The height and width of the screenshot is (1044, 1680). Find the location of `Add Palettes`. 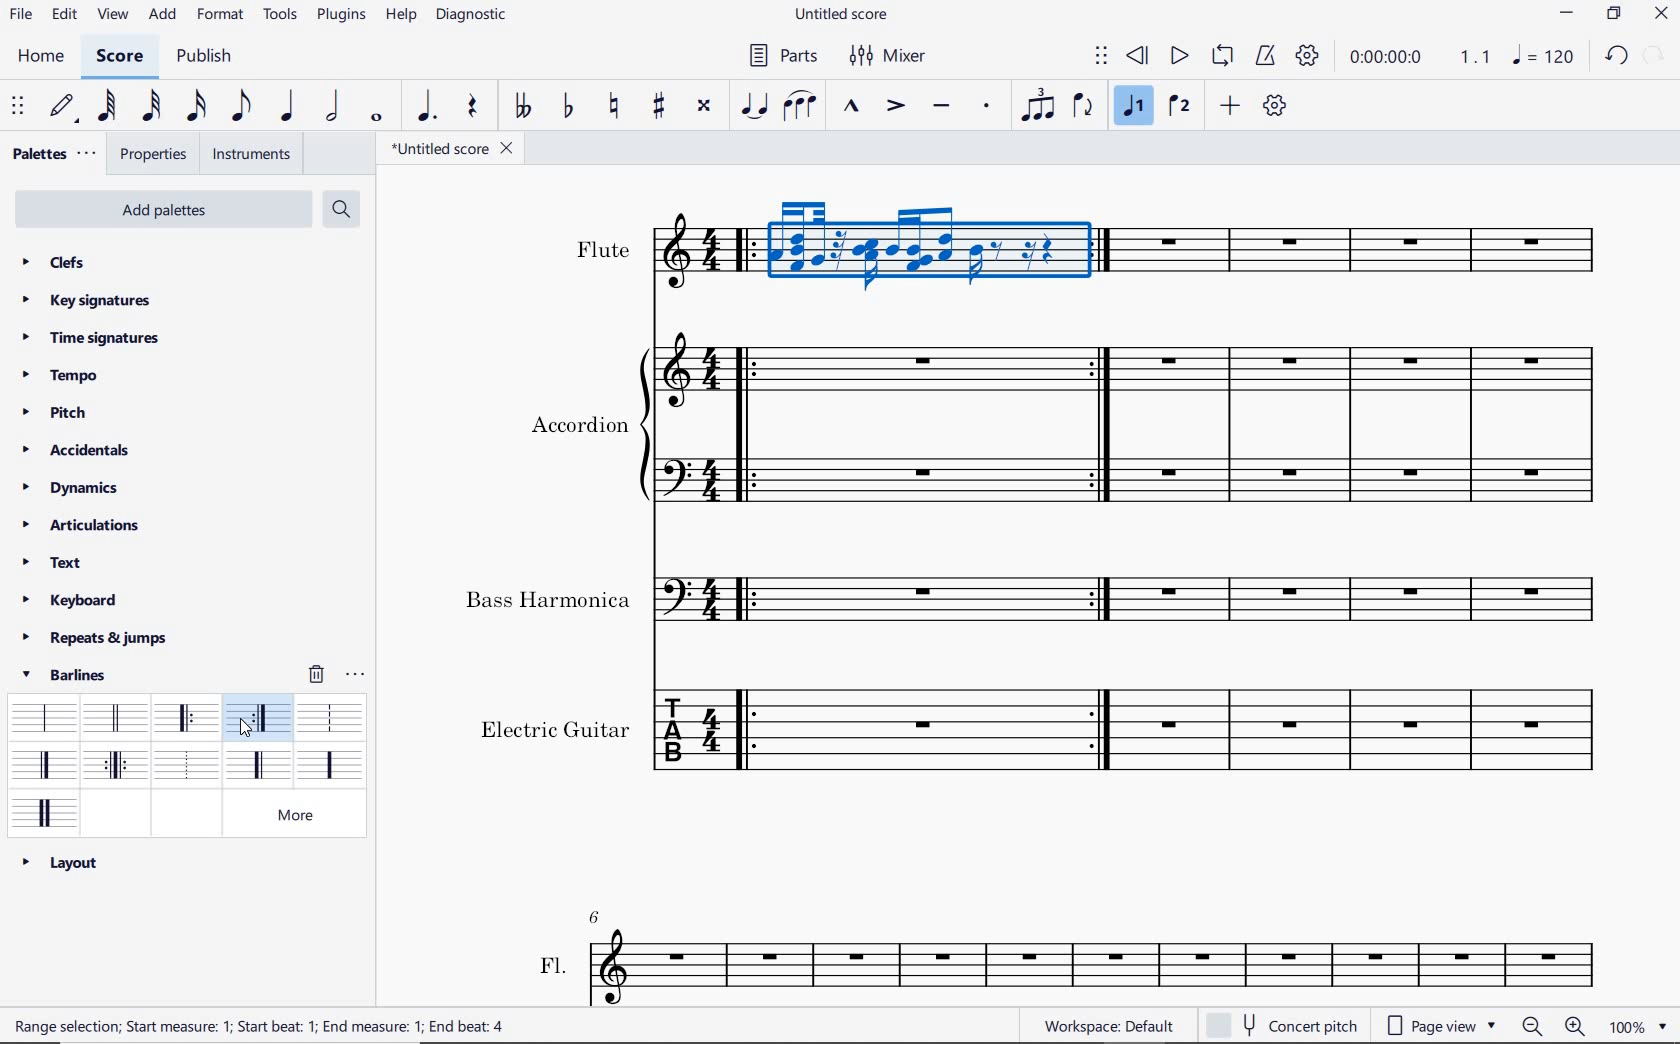

Add Palettes is located at coordinates (161, 210).